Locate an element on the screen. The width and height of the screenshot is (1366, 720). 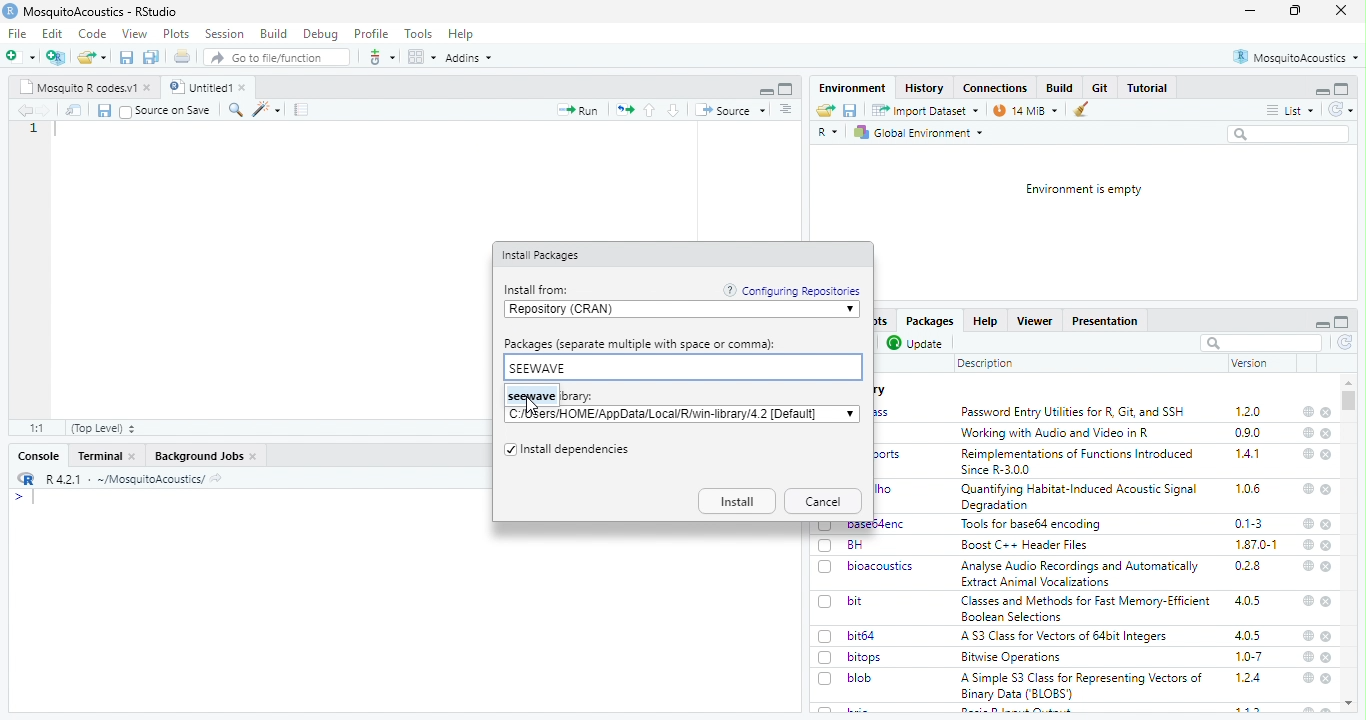
share is located at coordinates (216, 480).